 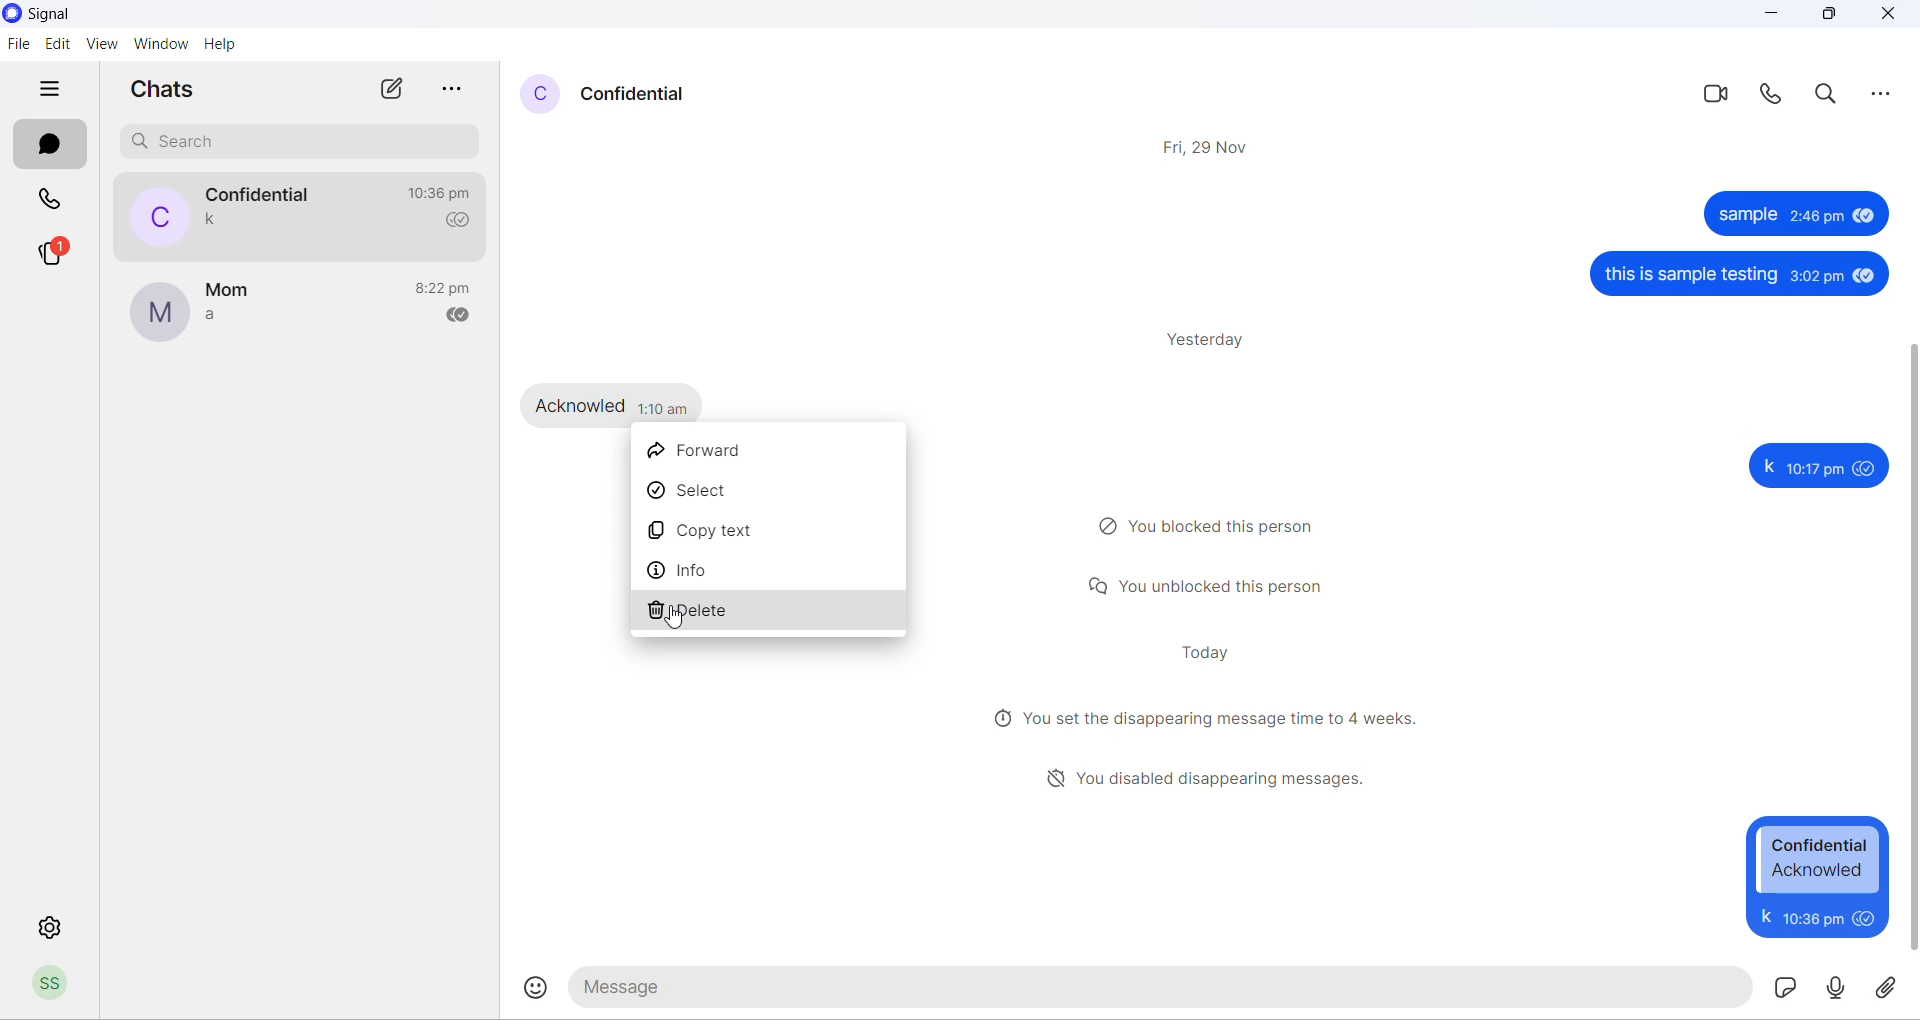 I want to click on 1:10 am, so click(x=667, y=407).